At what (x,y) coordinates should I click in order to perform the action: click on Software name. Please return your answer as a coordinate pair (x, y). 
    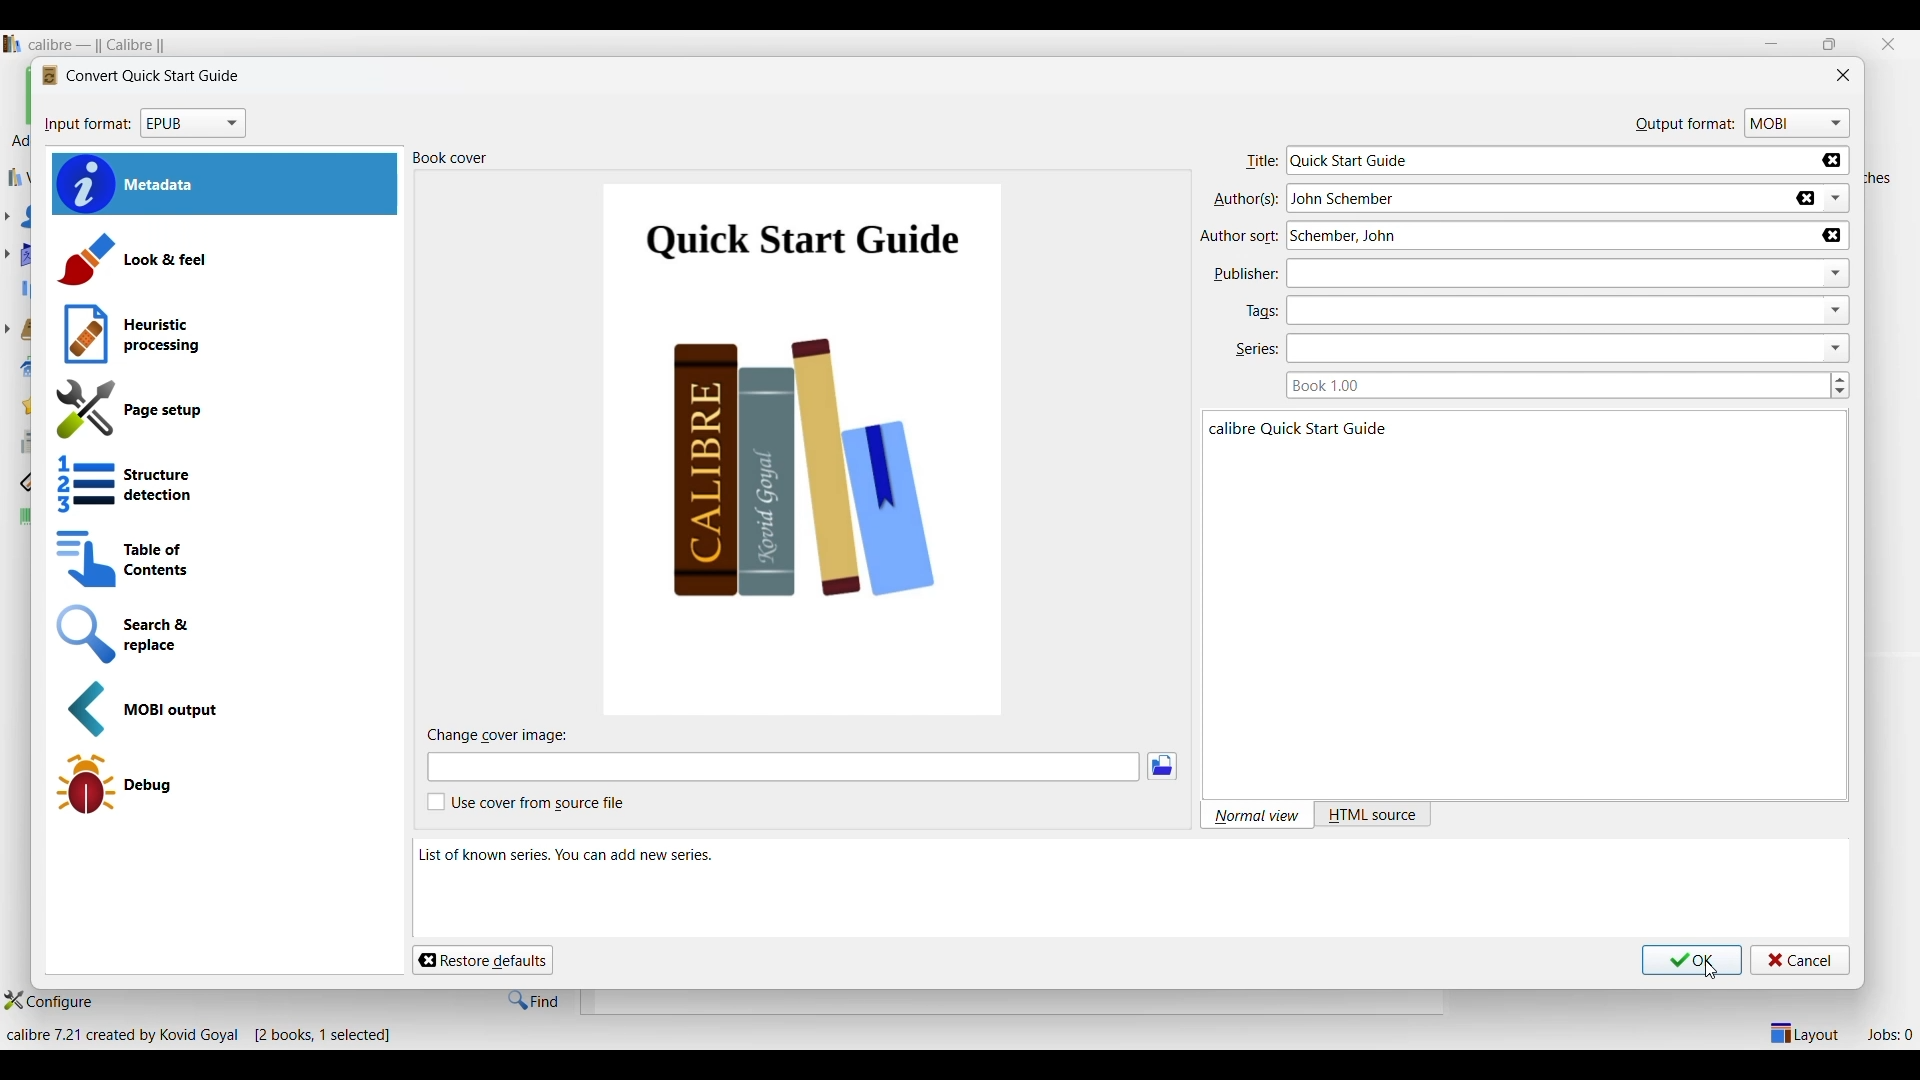
    Looking at the image, I should click on (101, 45).